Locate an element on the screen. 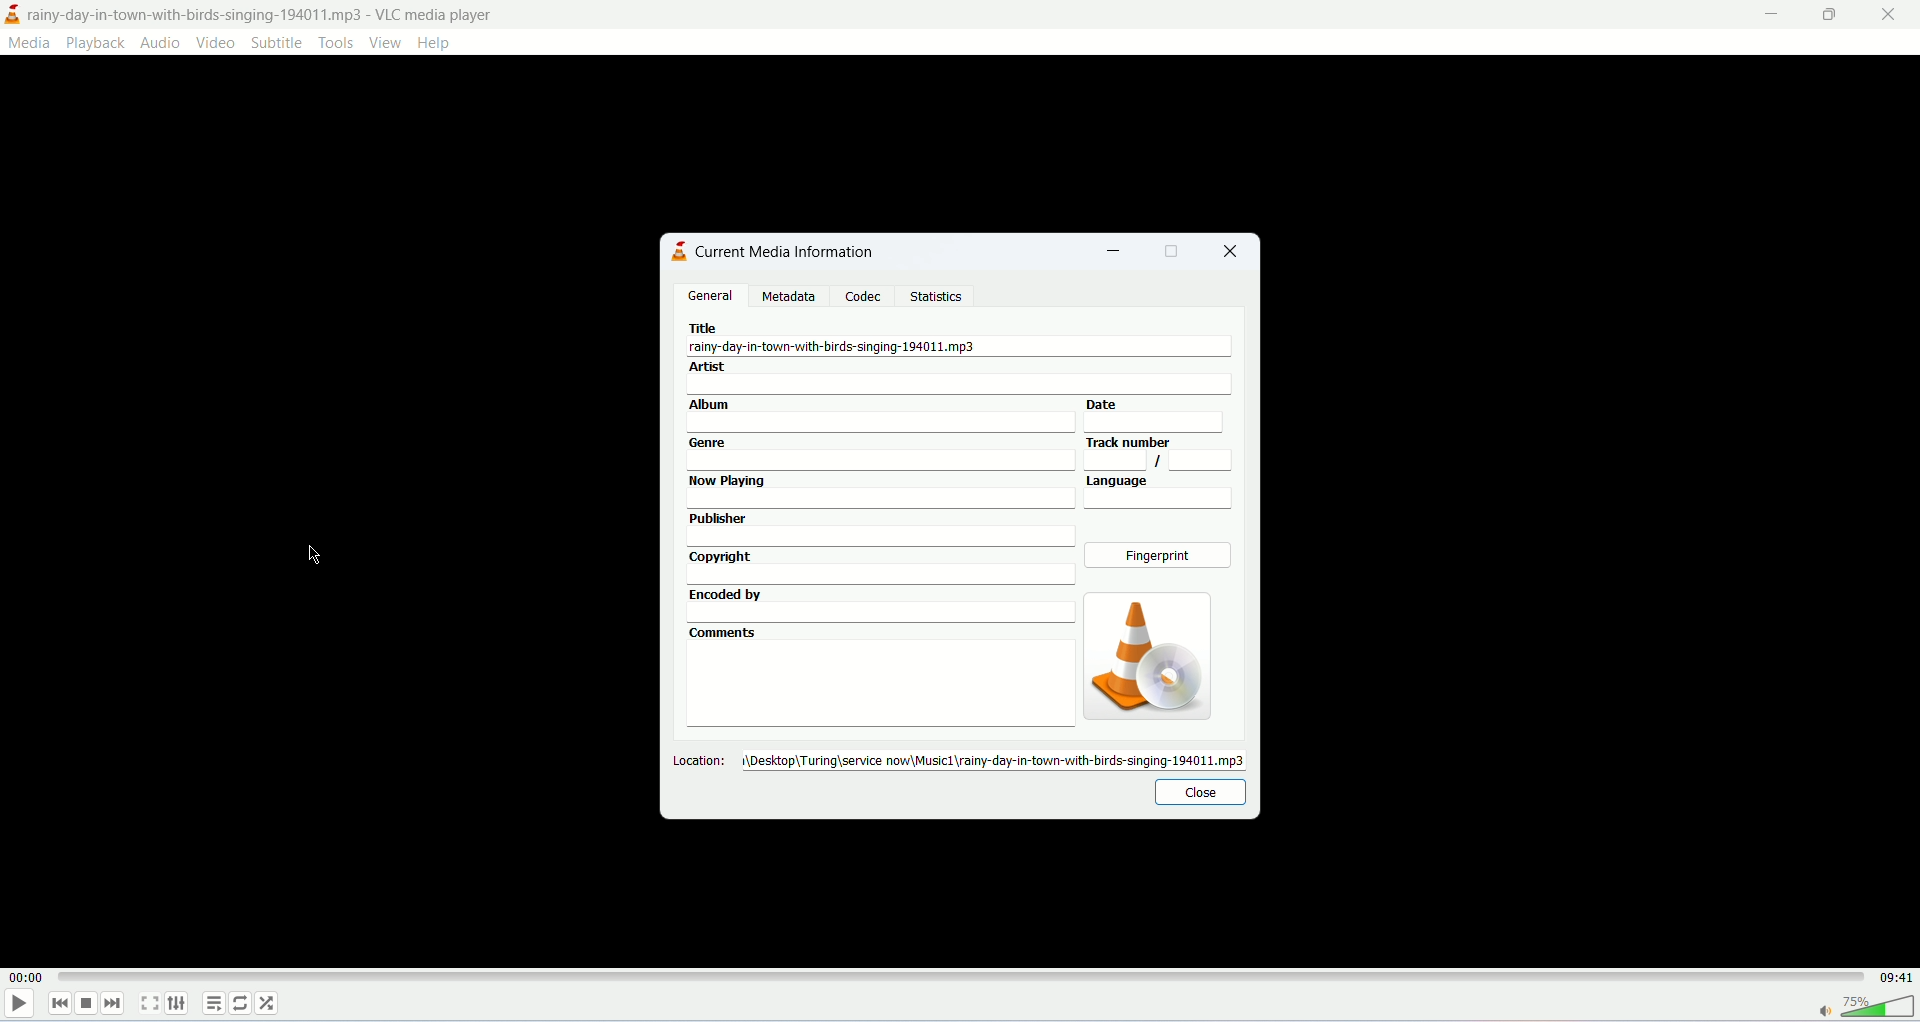 Image resolution: width=1920 pixels, height=1022 pixels. stop is located at coordinates (86, 1006).